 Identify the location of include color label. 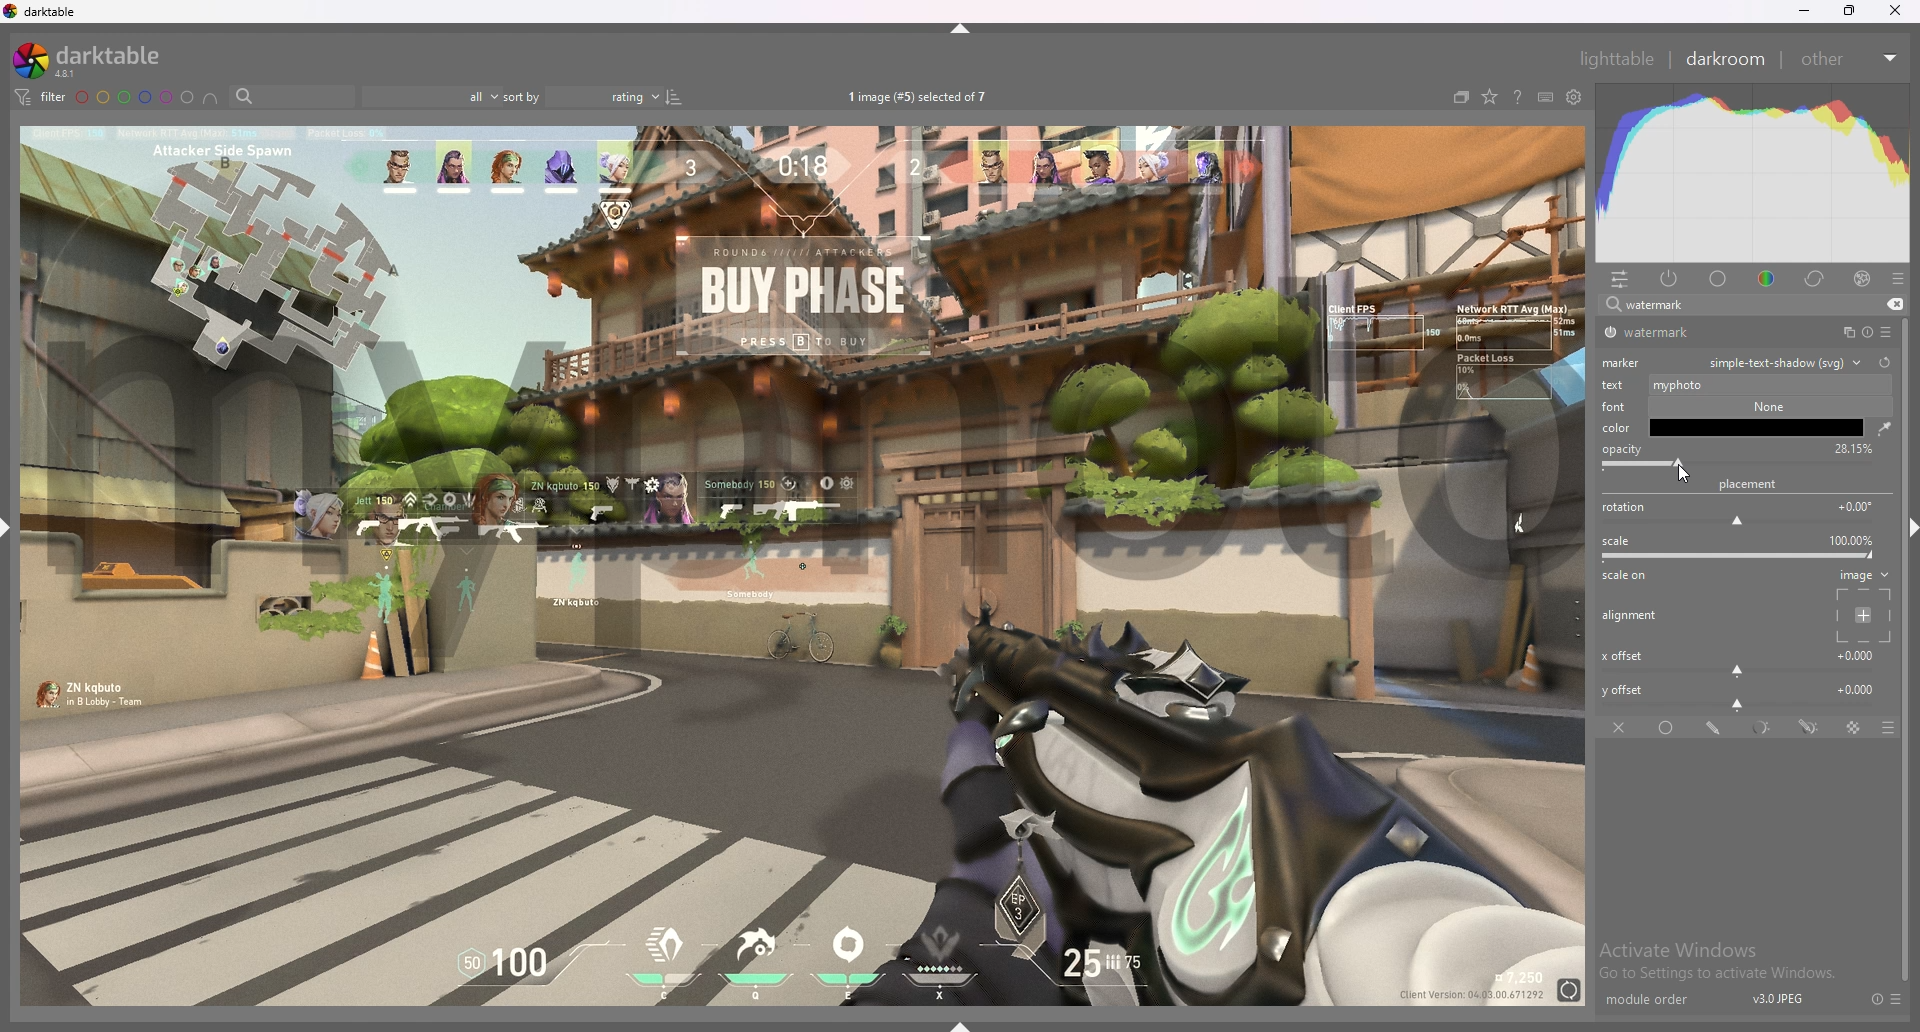
(210, 98).